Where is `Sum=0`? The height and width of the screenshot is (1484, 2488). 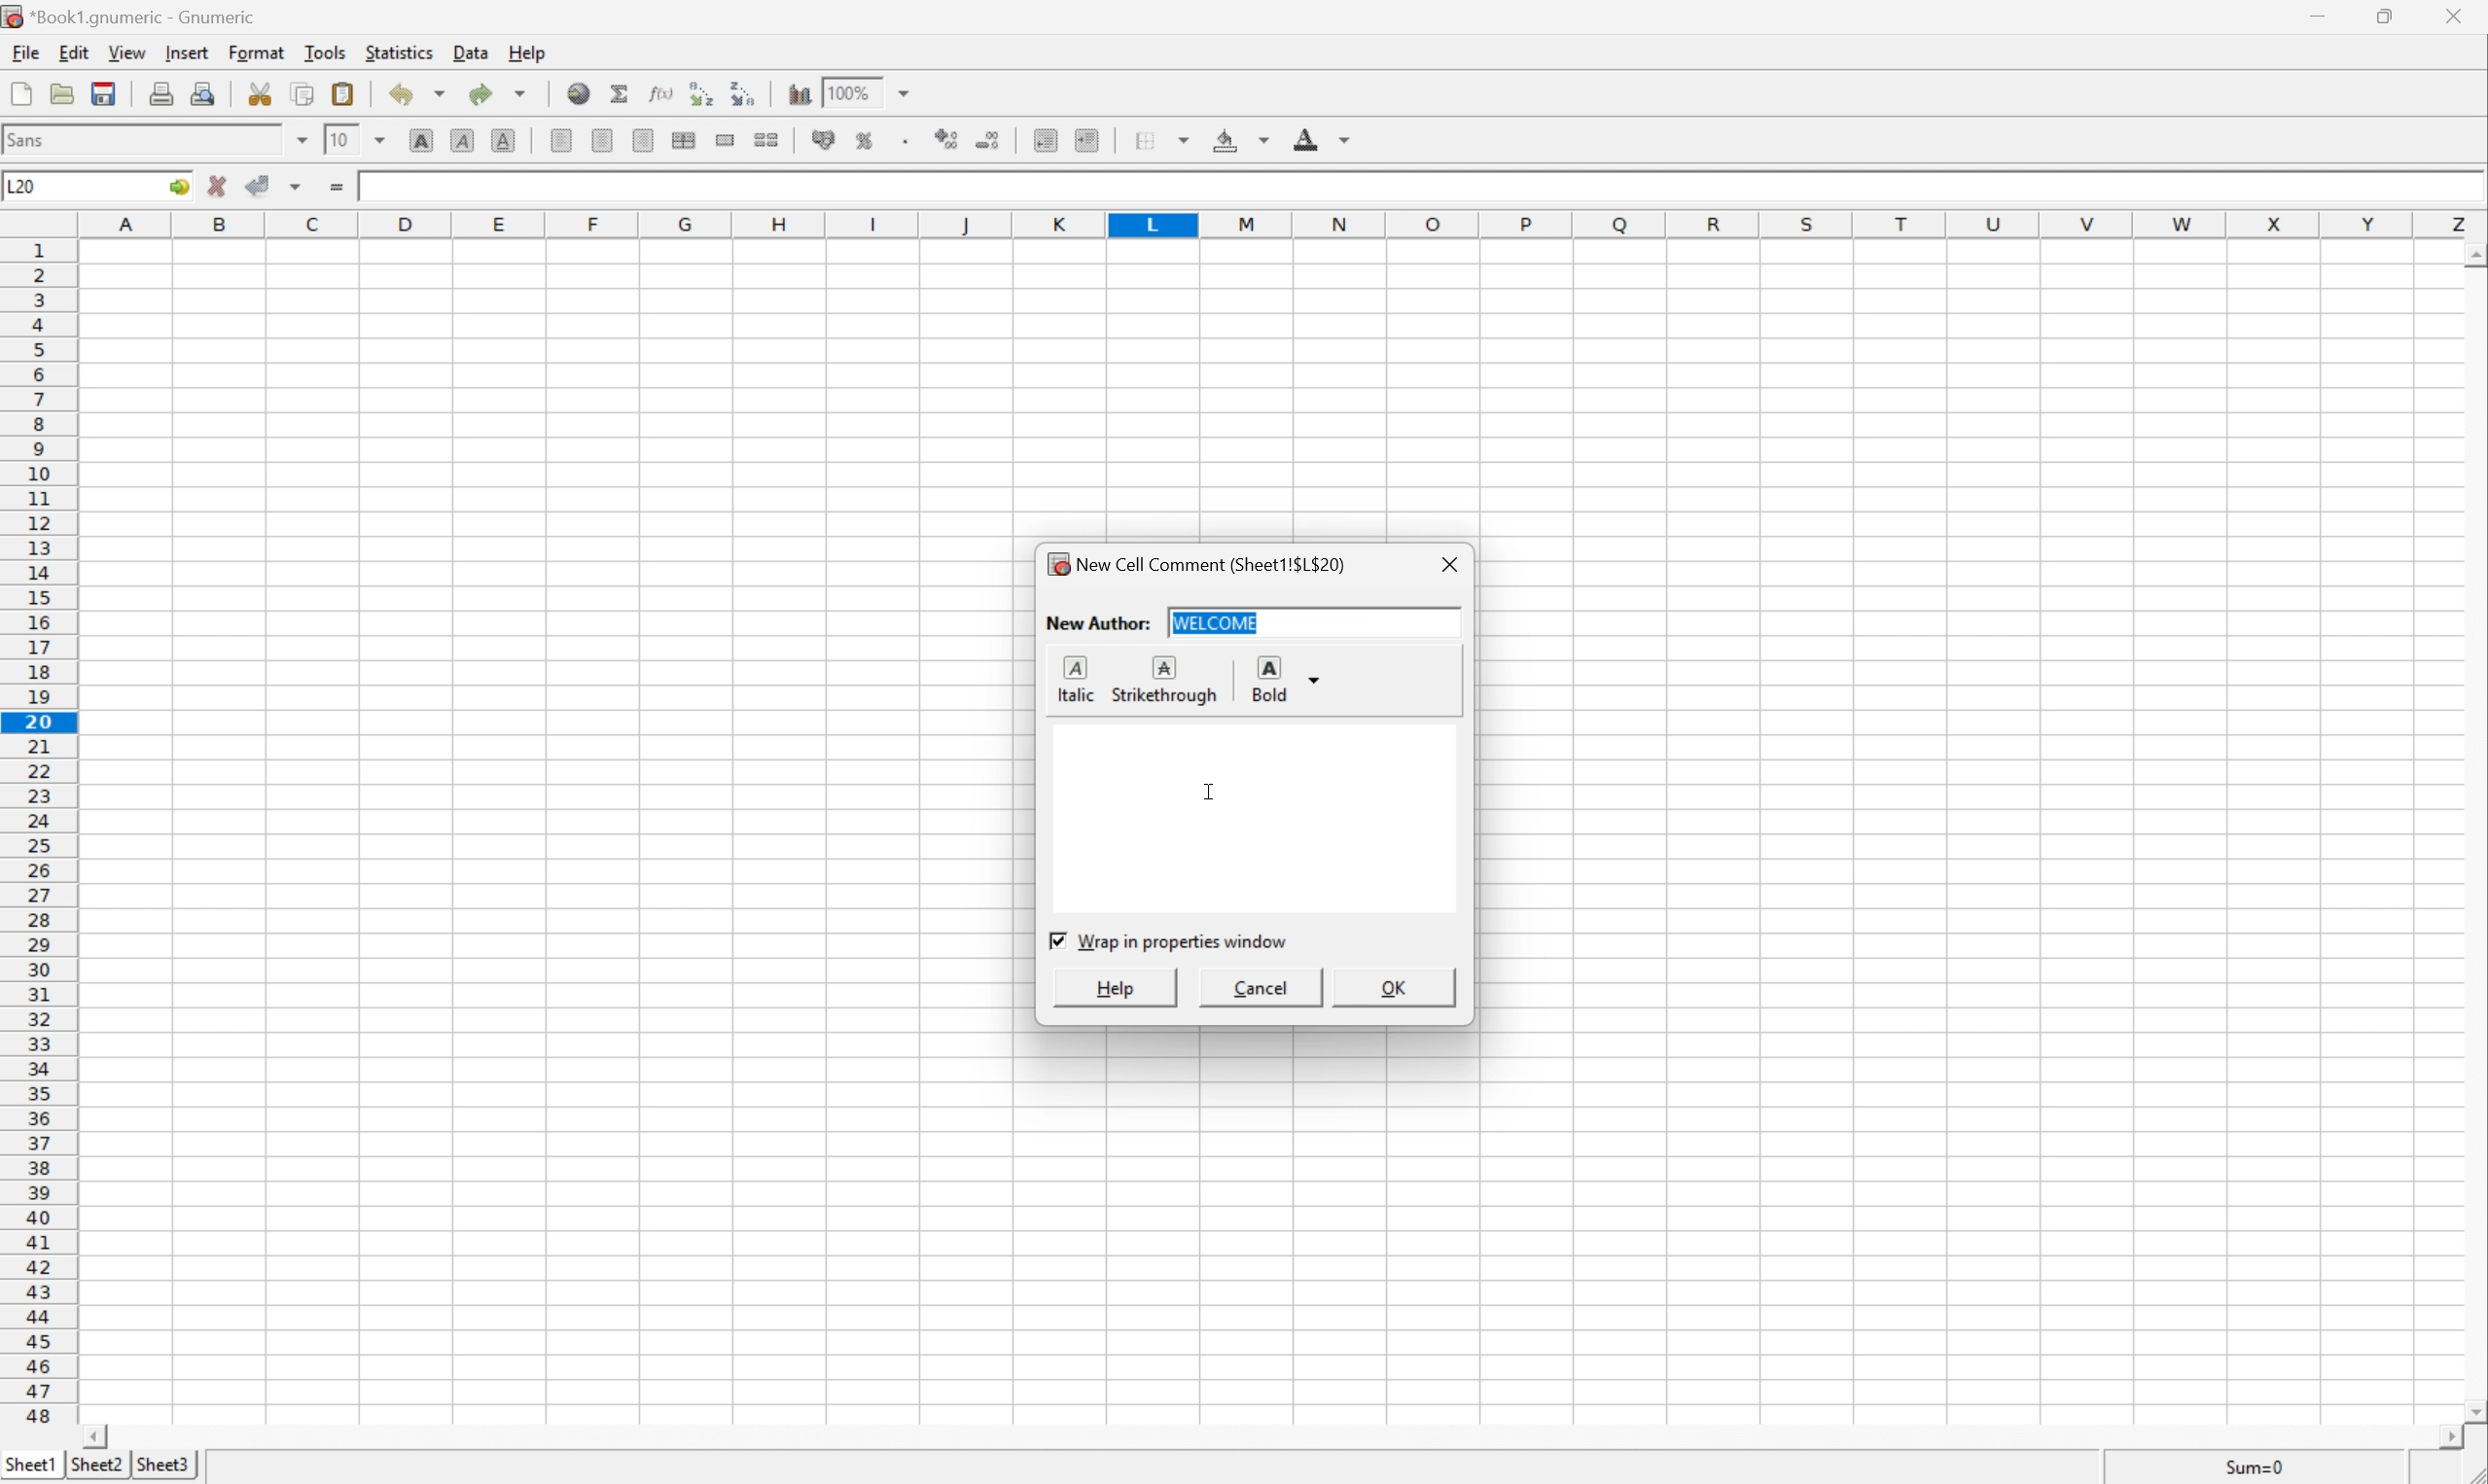 Sum=0 is located at coordinates (2250, 1468).